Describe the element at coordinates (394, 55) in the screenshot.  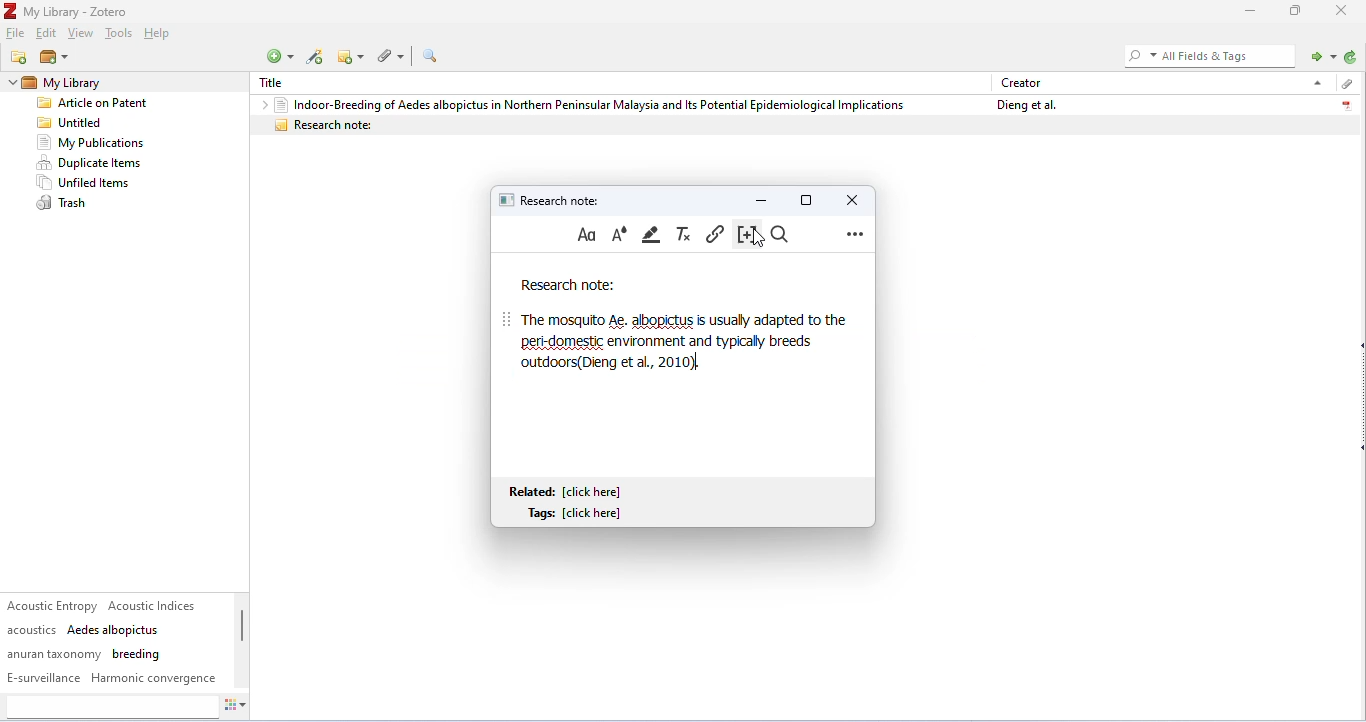
I see `attachment` at that location.